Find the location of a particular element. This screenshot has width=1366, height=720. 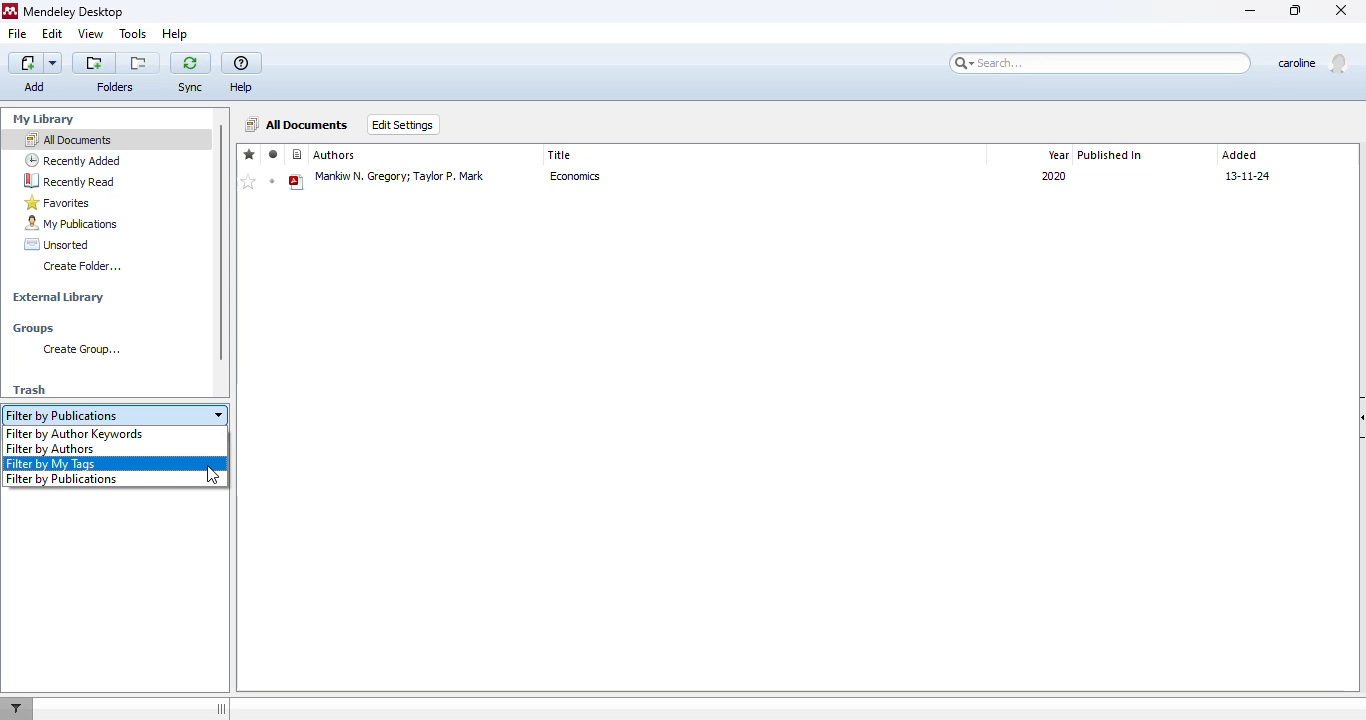

cursor is located at coordinates (213, 476).